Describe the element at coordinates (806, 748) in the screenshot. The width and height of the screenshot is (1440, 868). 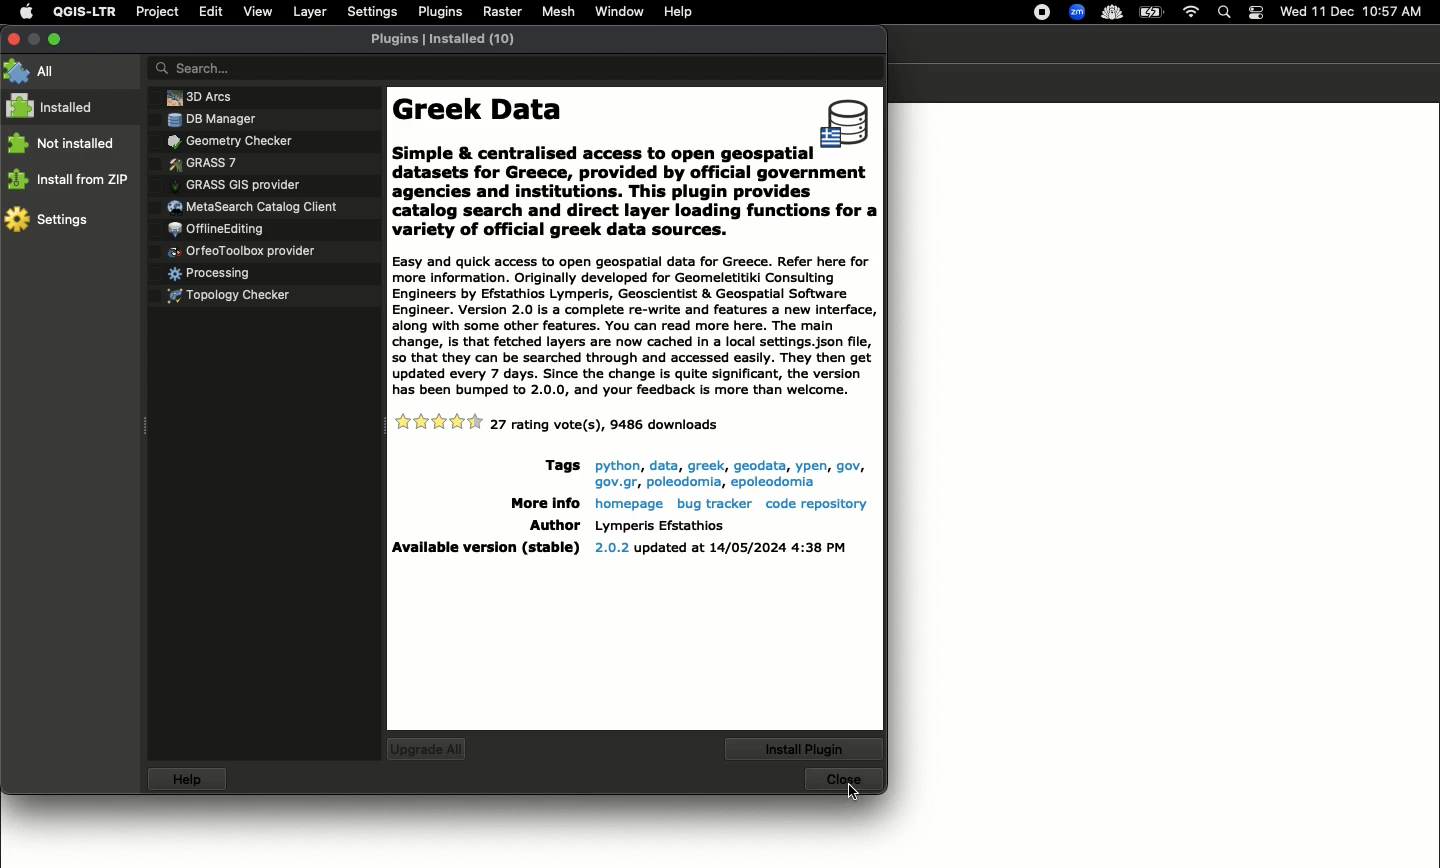
I see `Install plugin` at that location.